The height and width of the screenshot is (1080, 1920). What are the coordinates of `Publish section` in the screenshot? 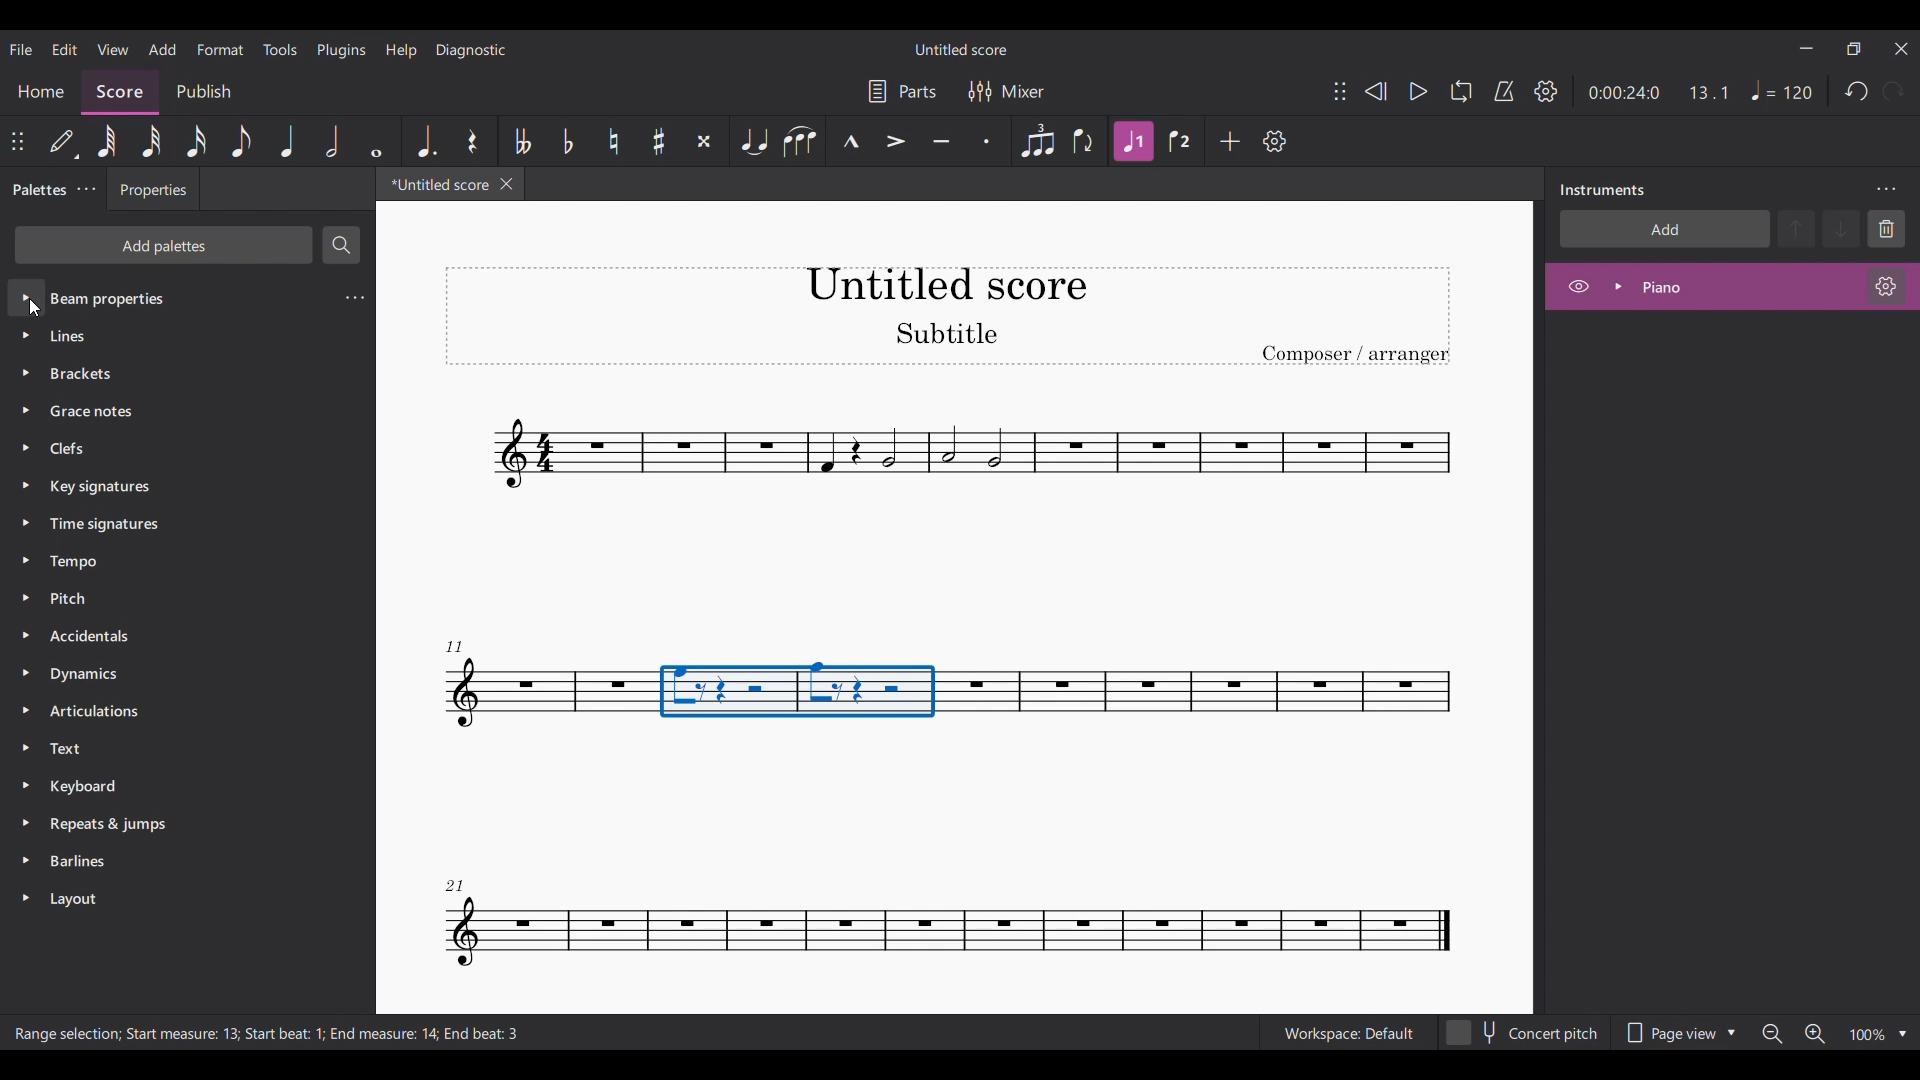 It's located at (203, 88).